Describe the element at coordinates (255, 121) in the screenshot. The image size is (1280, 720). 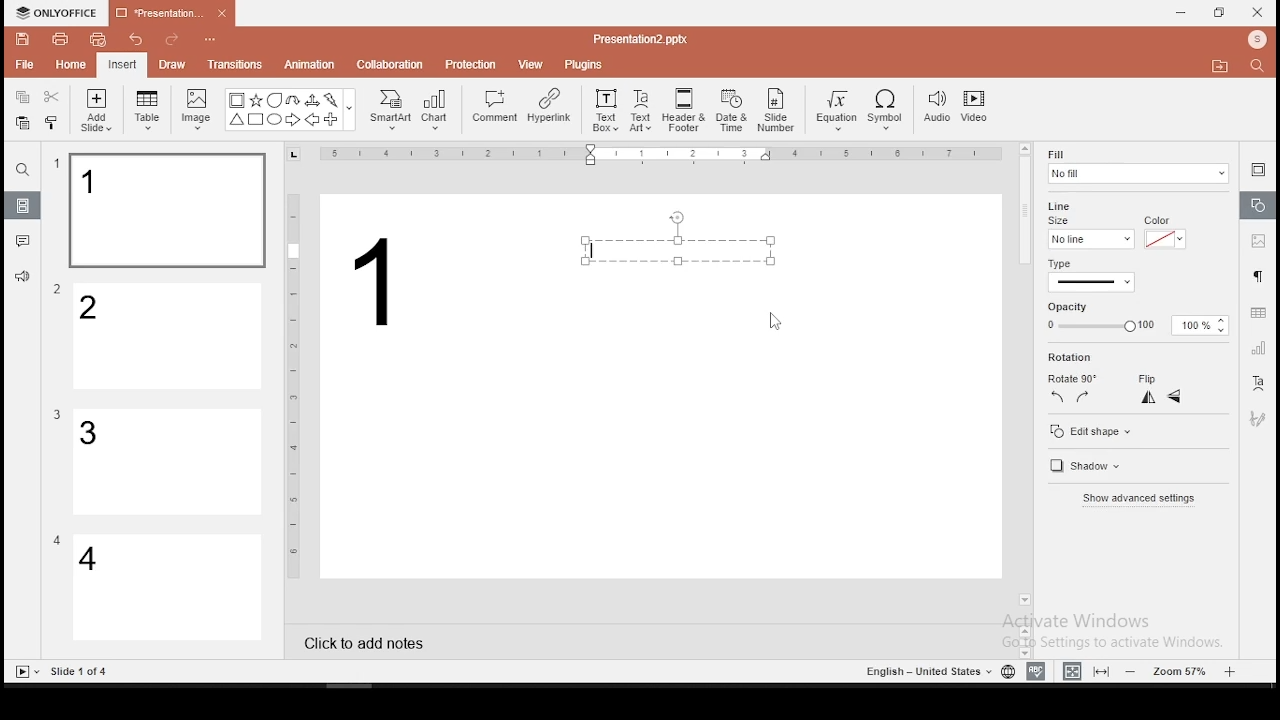
I see `Square` at that location.